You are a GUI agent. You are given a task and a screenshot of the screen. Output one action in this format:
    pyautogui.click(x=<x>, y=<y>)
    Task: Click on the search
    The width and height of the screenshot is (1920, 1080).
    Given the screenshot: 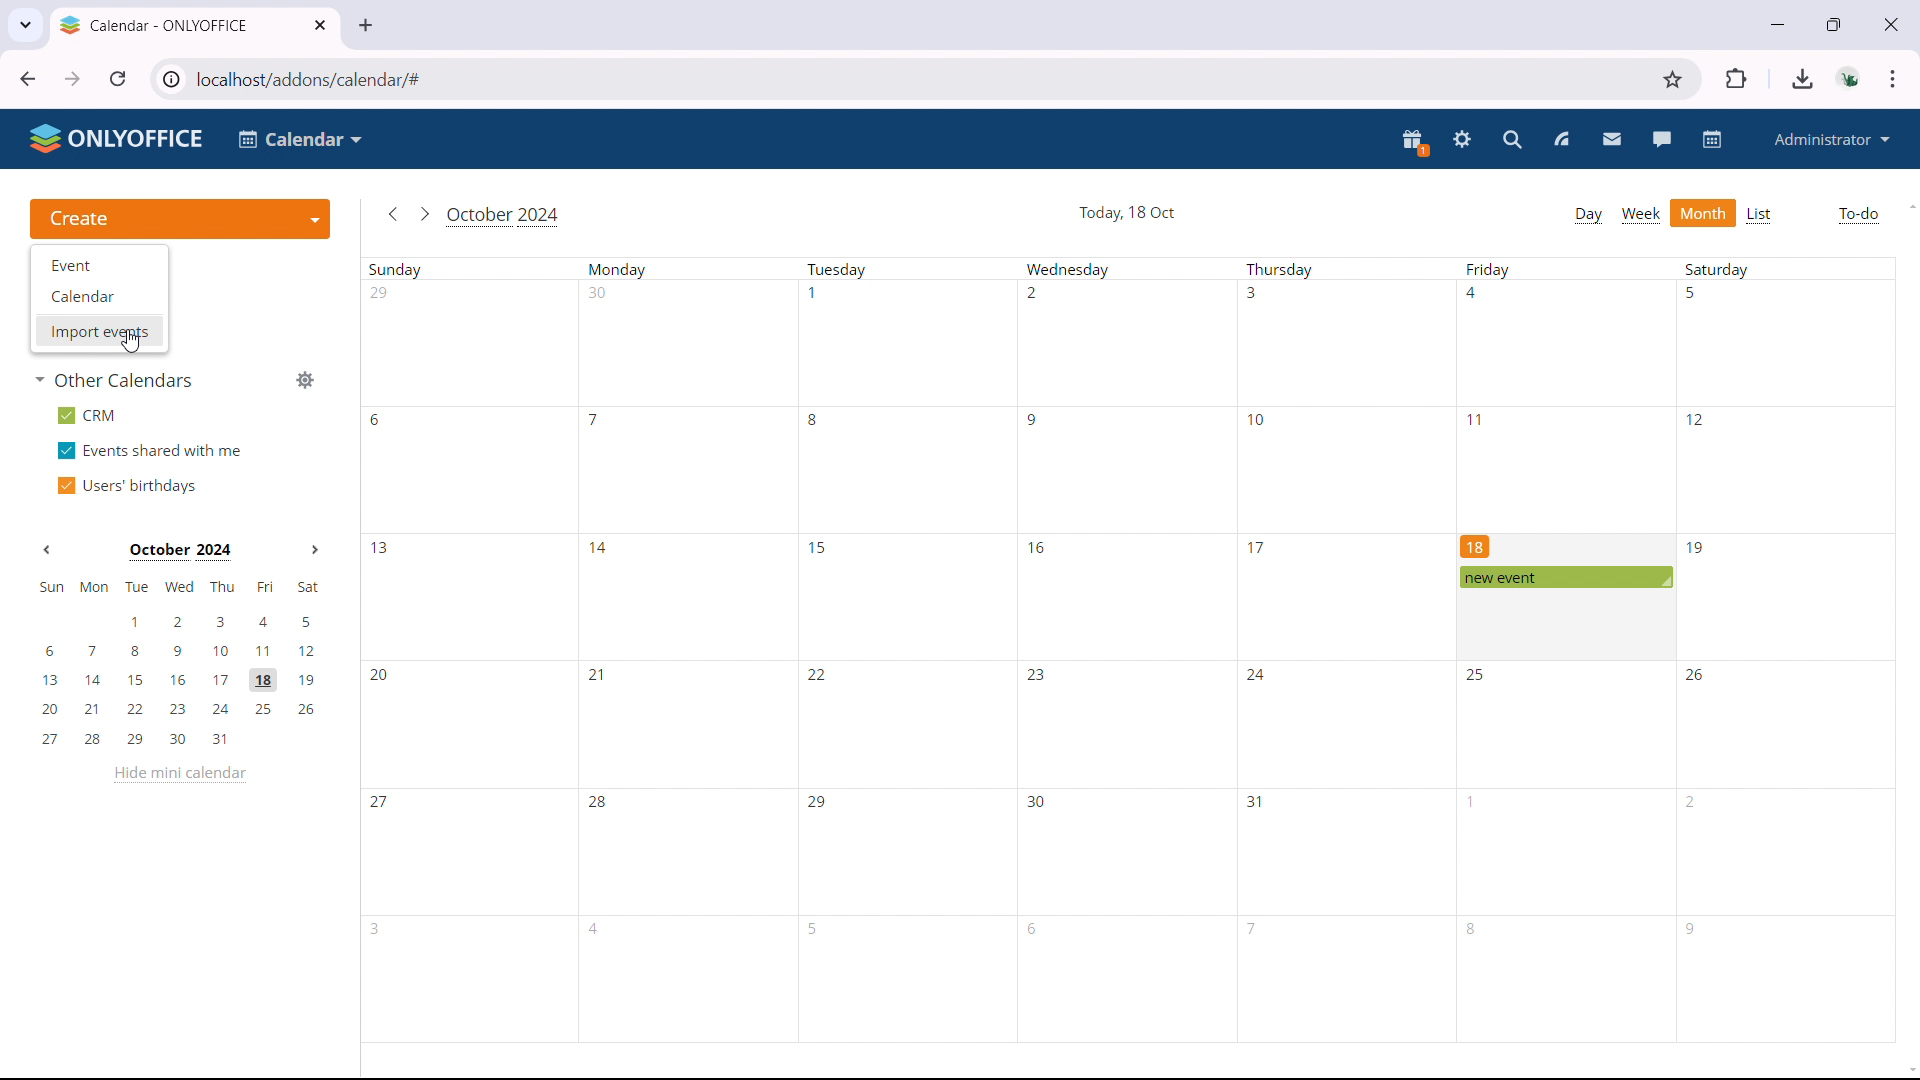 What is the action you would take?
    pyautogui.click(x=1514, y=140)
    